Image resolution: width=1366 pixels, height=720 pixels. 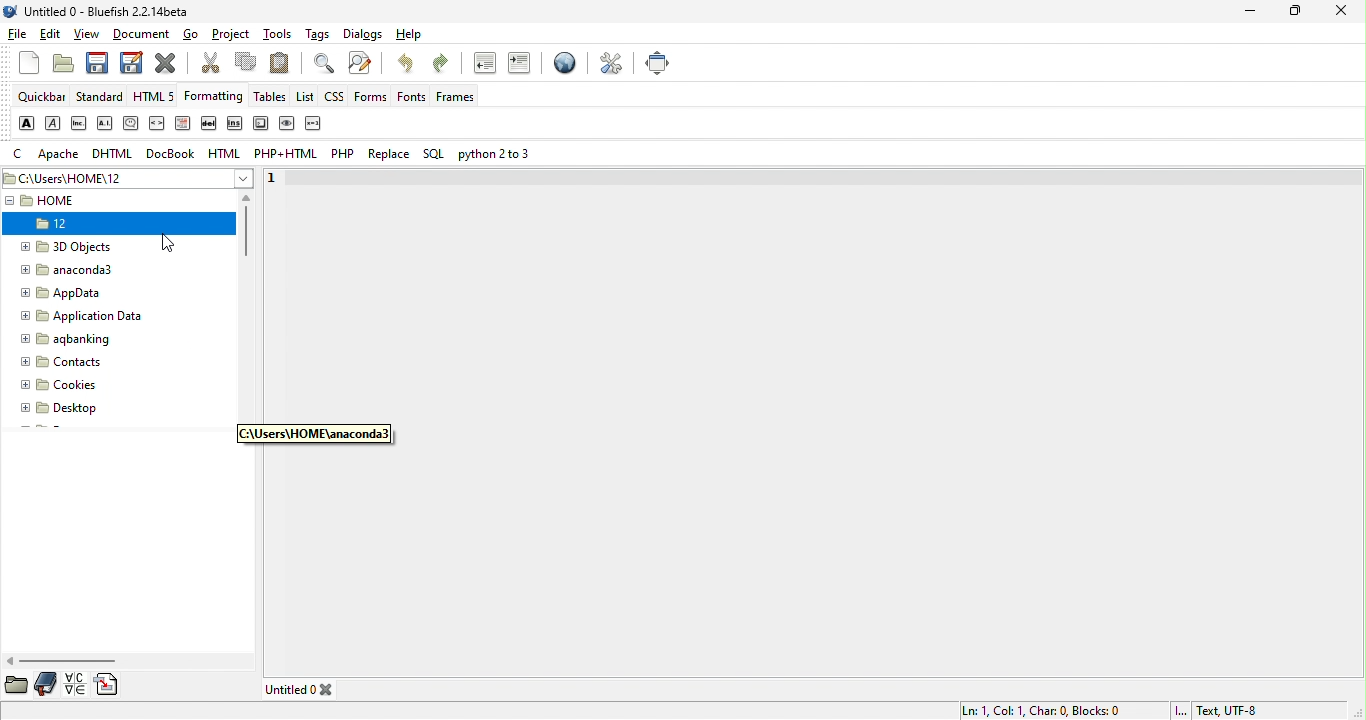 What do you see at coordinates (281, 35) in the screenshot?
I see `tools` at bounding box center [281, 35].